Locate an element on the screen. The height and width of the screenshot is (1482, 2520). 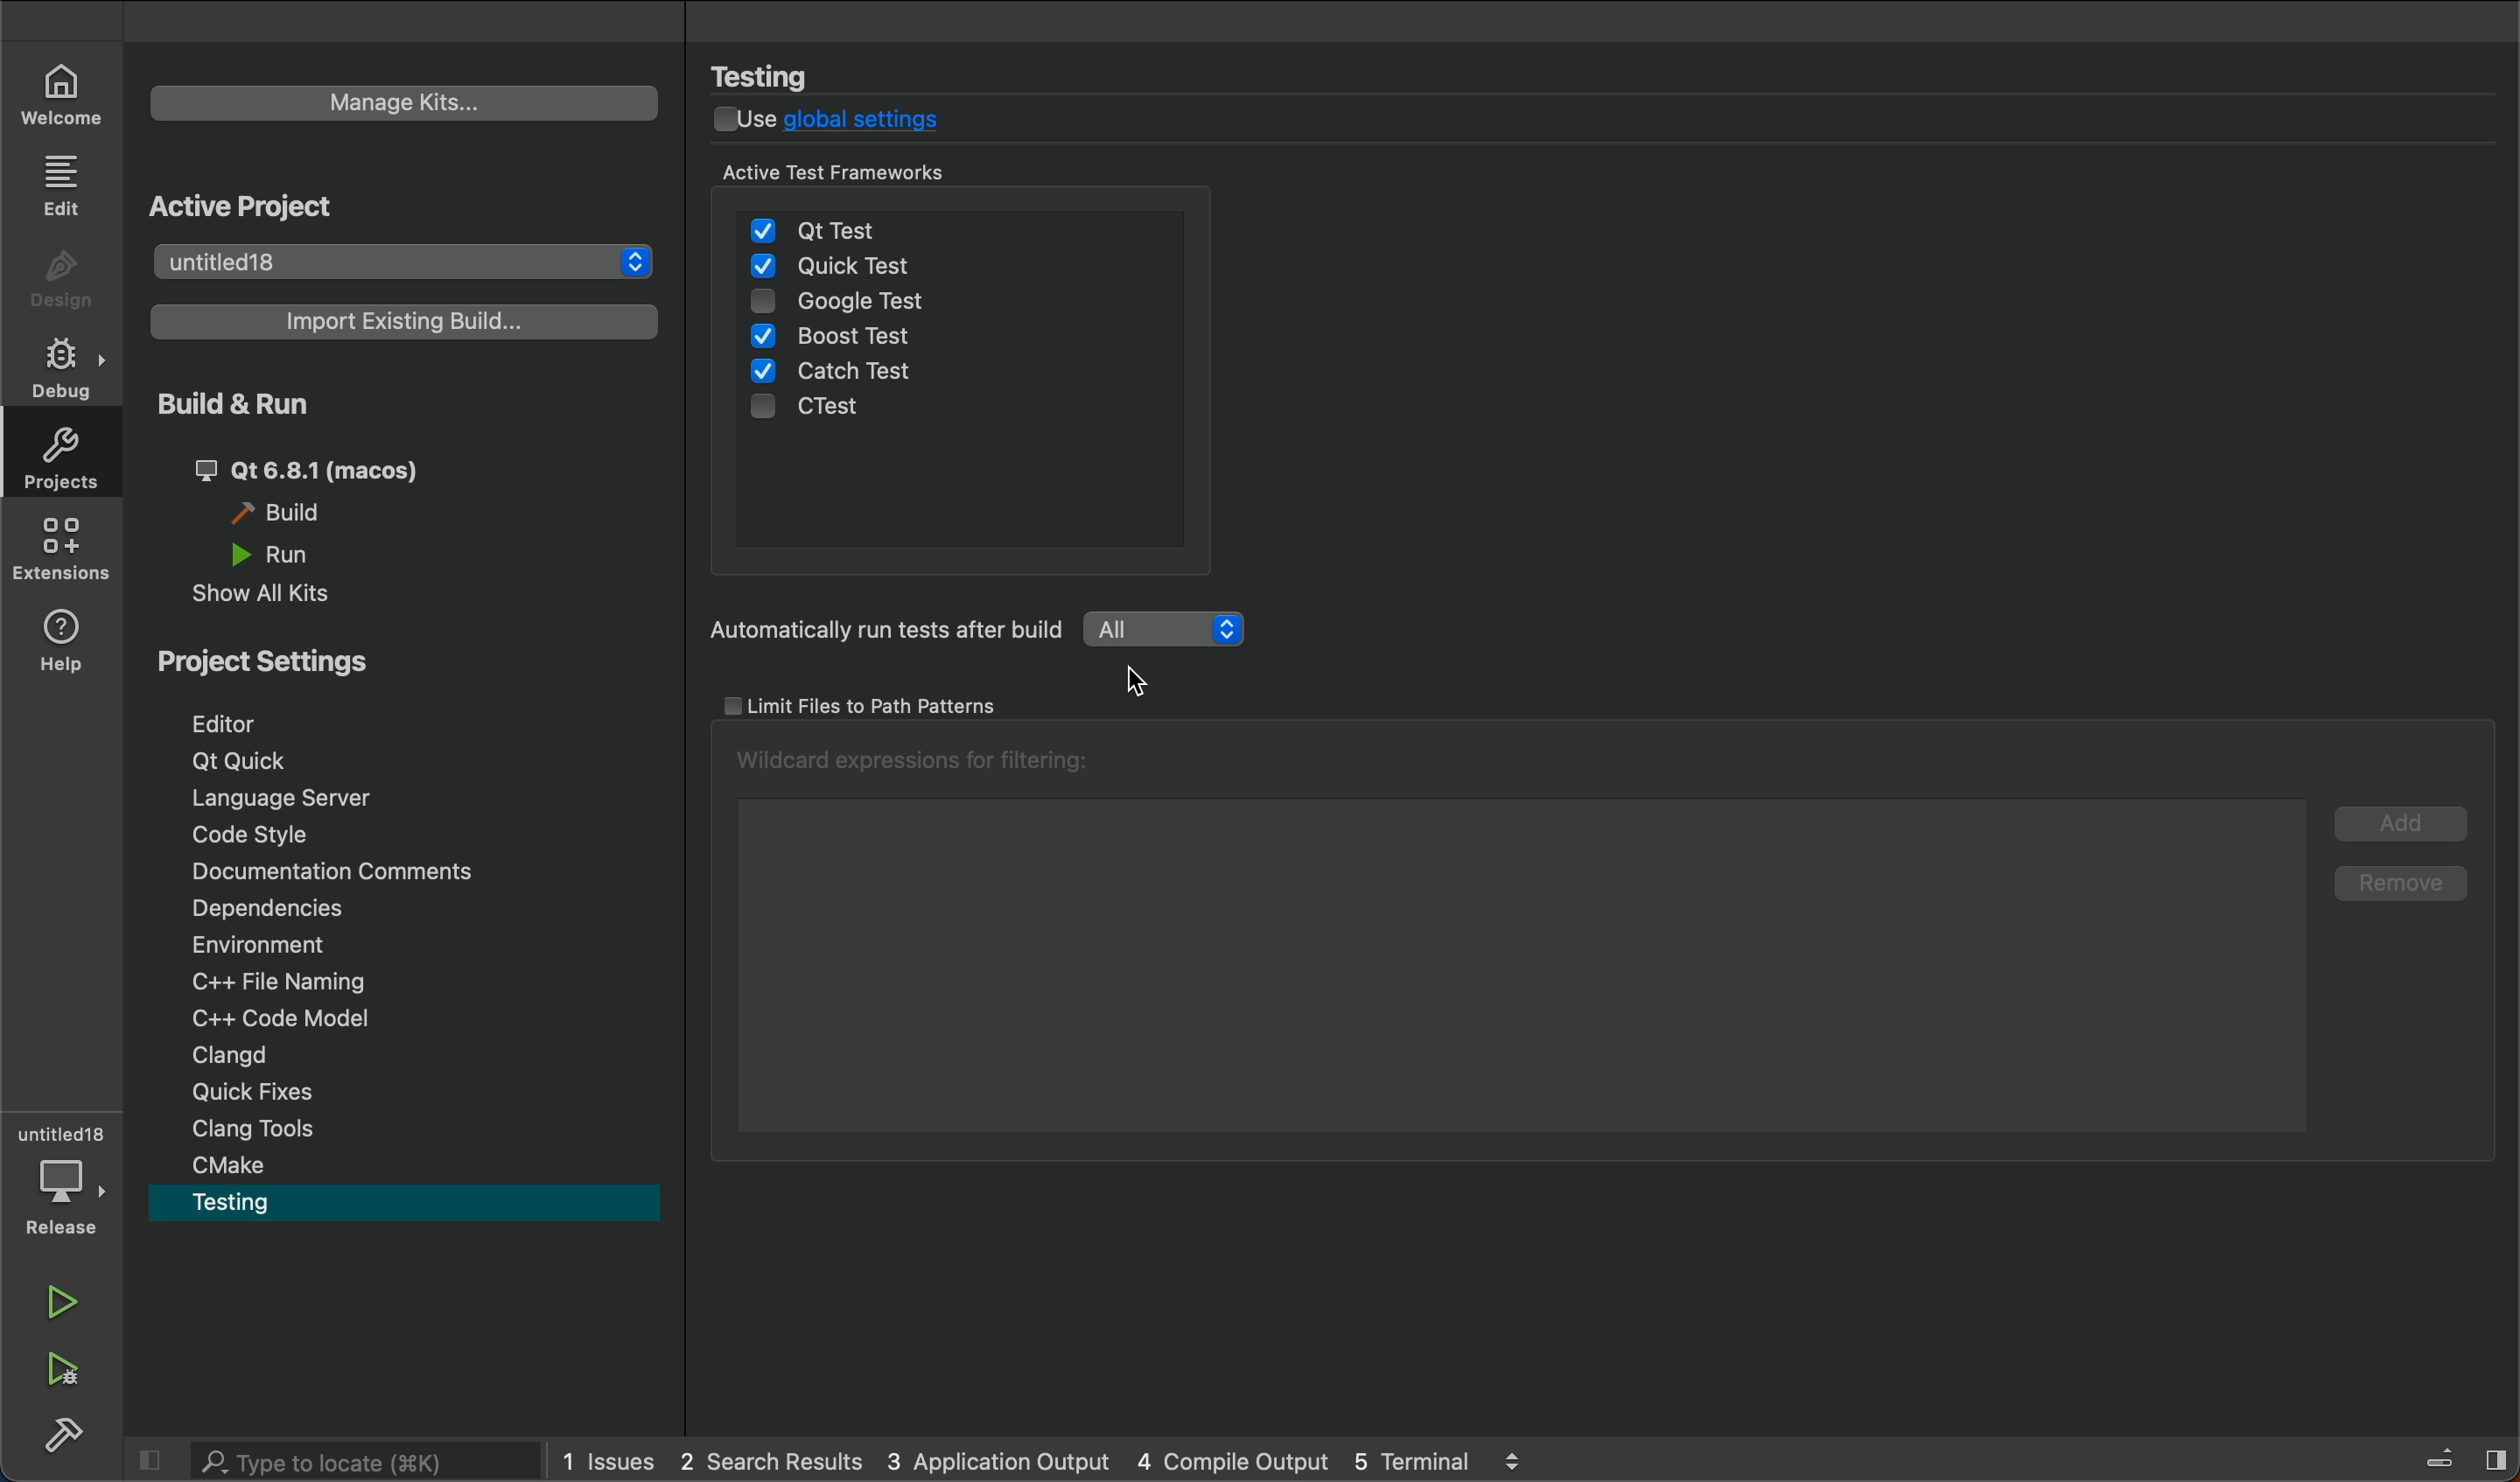
c++ file naming is located at coordinates (287, 980).